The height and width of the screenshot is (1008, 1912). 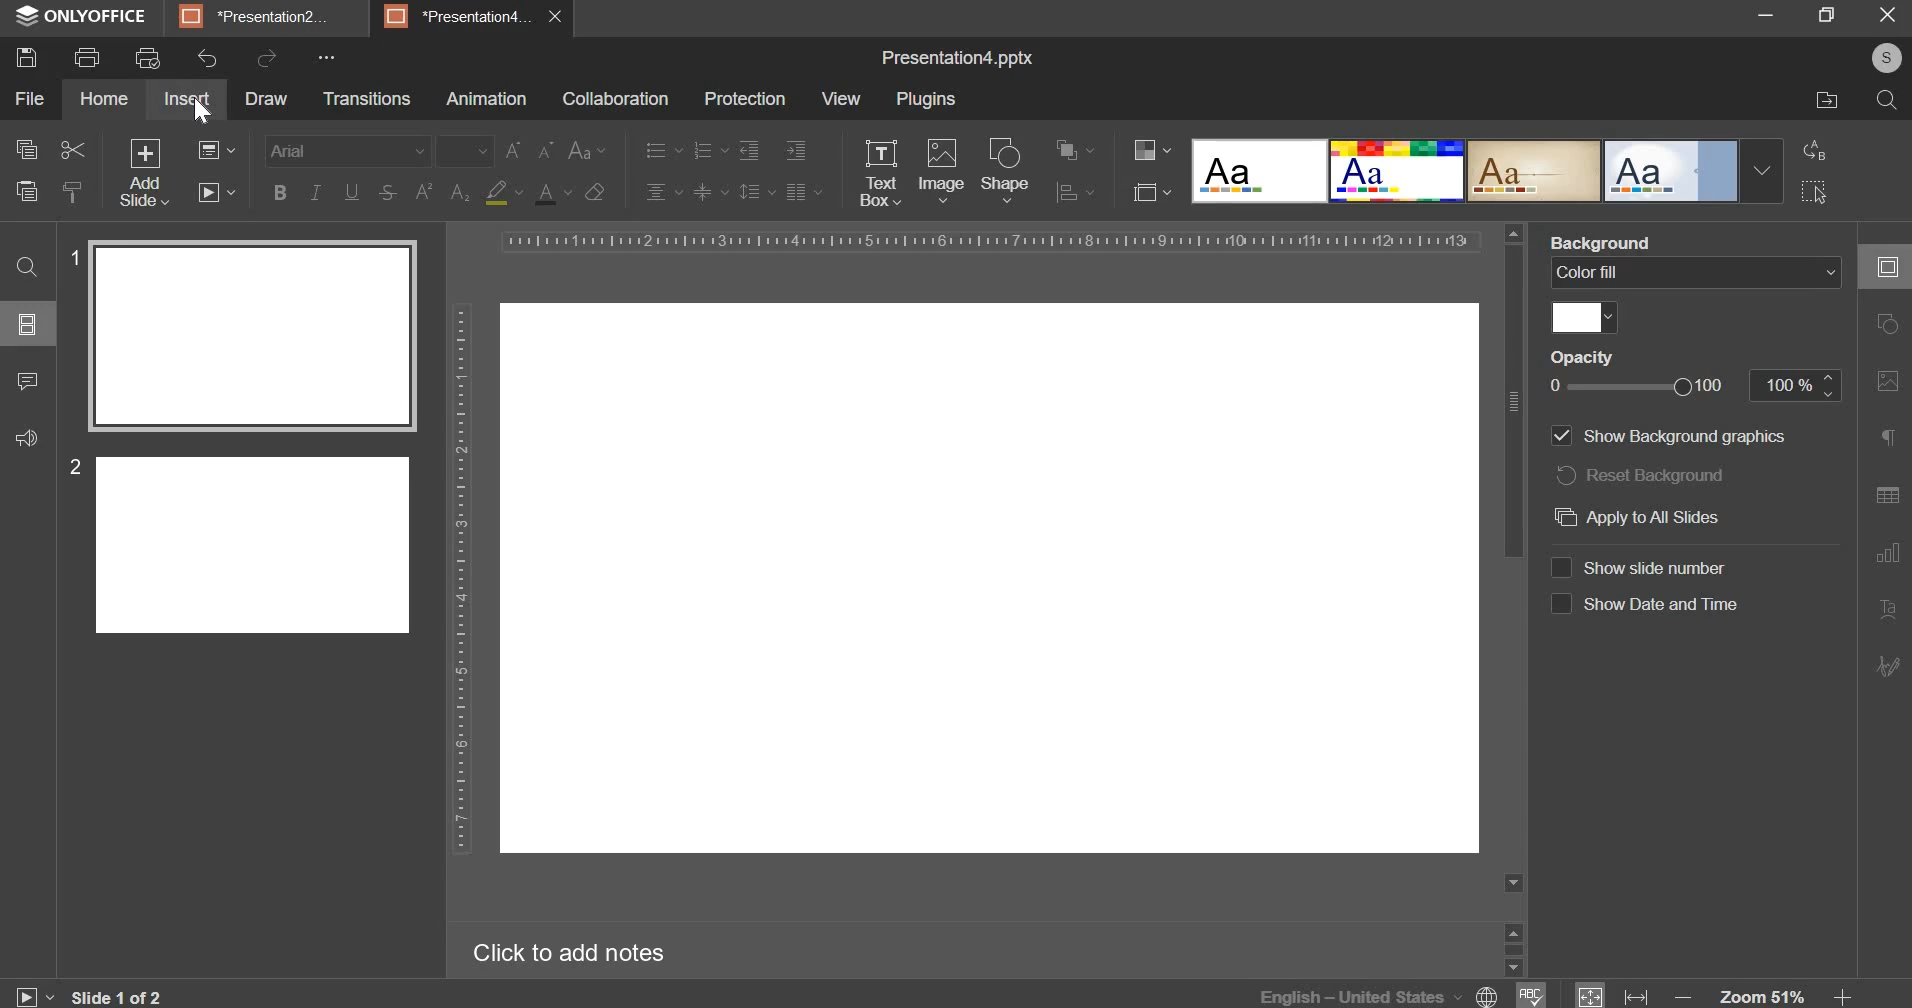 What do you see at coordinates (743, 100) in the screenshot?
I see `protection` at bounding box center [743, 100].